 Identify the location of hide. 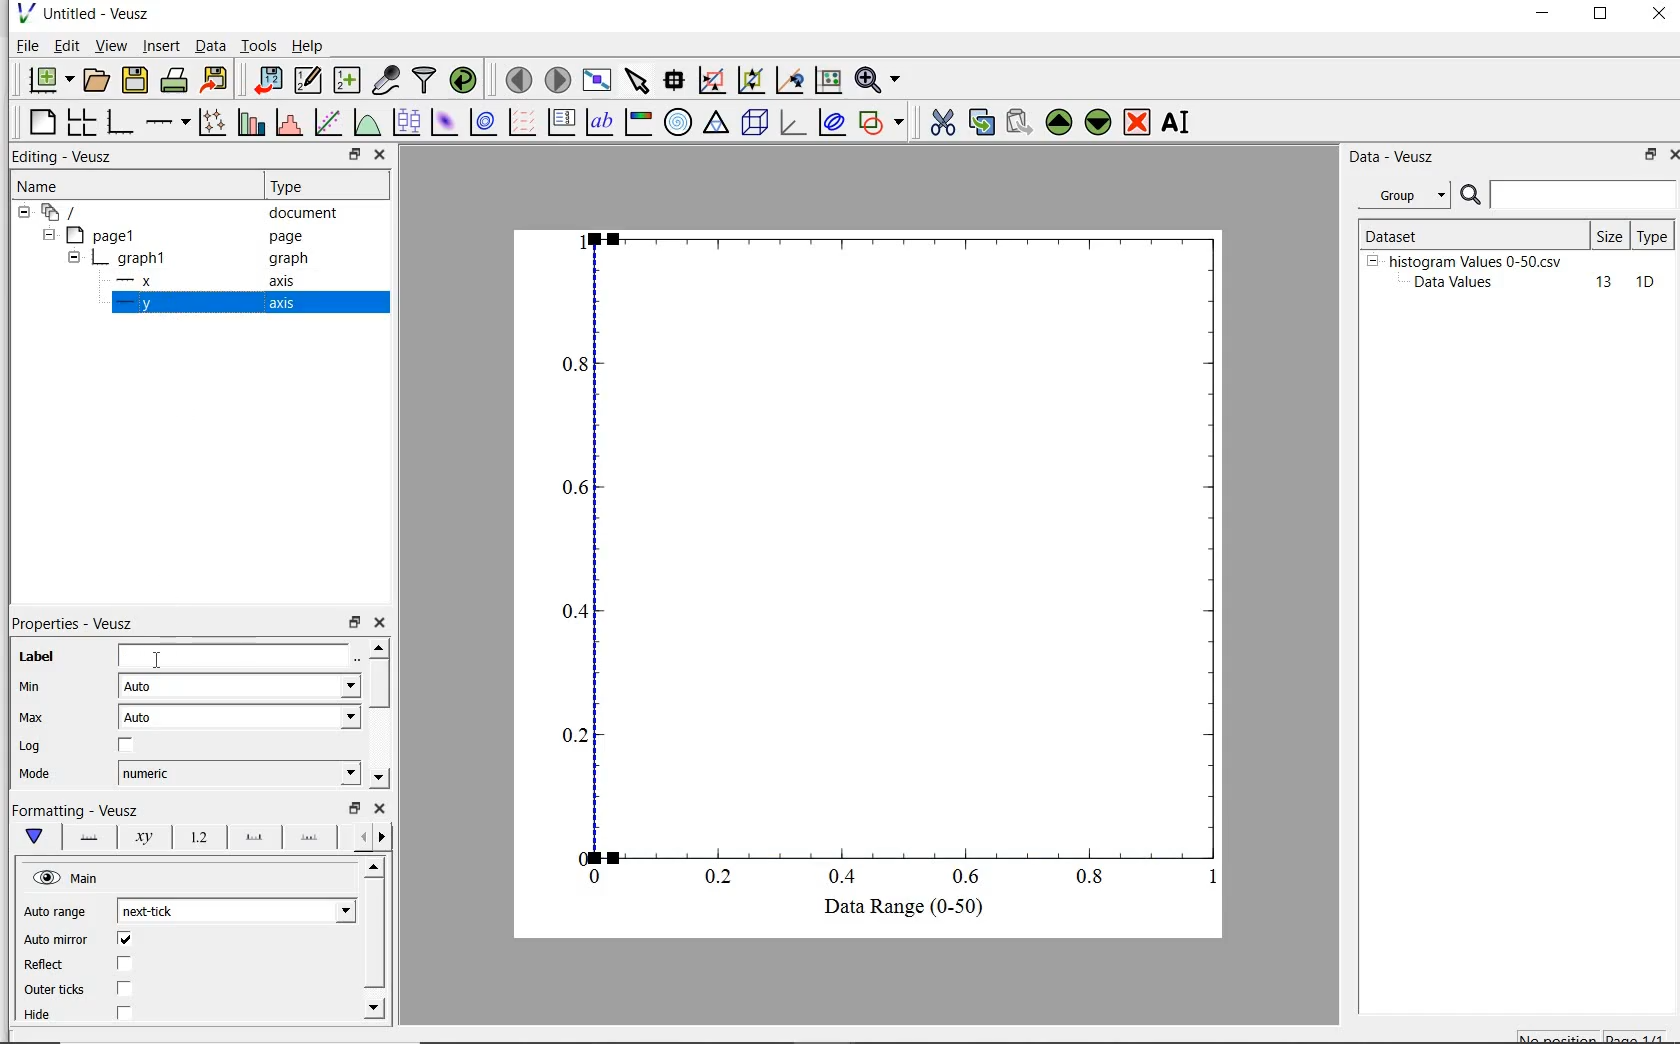
(24, 213).